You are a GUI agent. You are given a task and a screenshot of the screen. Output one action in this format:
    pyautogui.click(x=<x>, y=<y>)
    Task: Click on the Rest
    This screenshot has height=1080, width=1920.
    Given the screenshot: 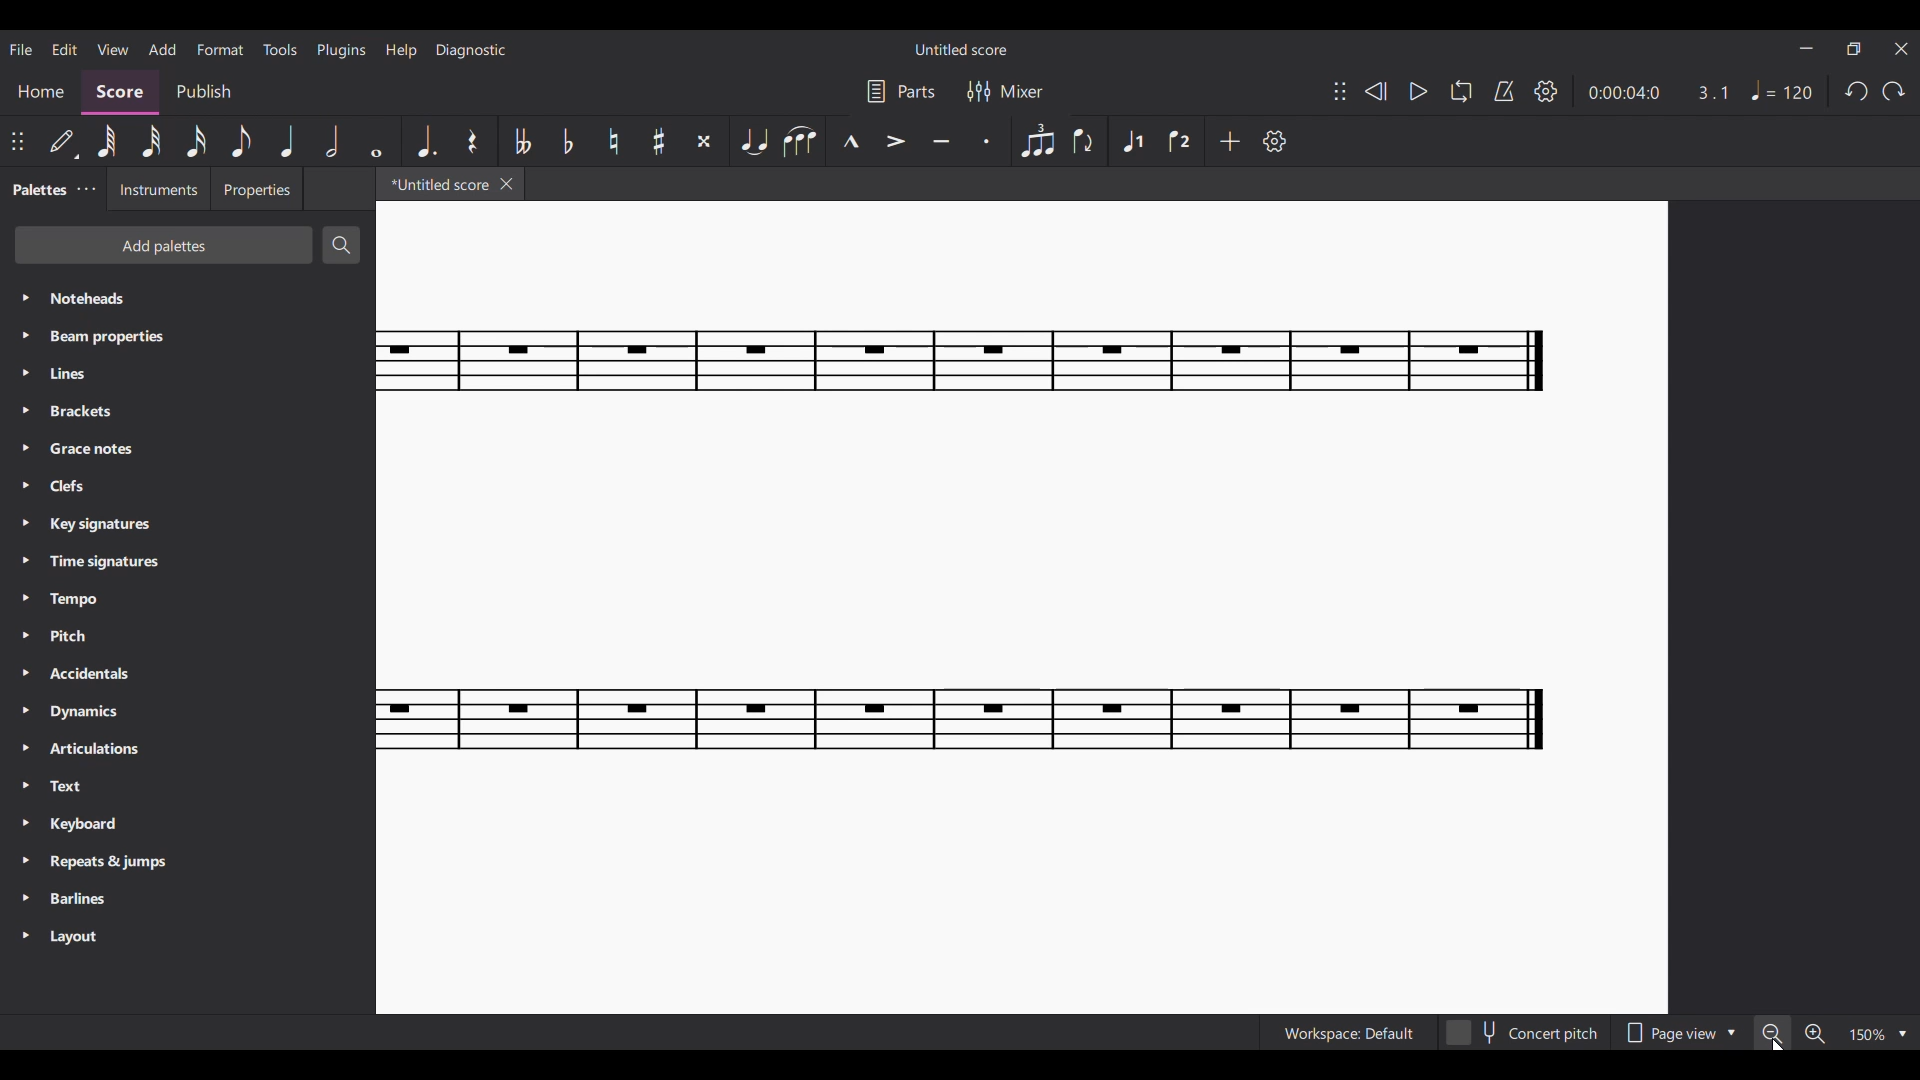 What is the action you would take?
    pyautogui.click(x=472, y=141)
    